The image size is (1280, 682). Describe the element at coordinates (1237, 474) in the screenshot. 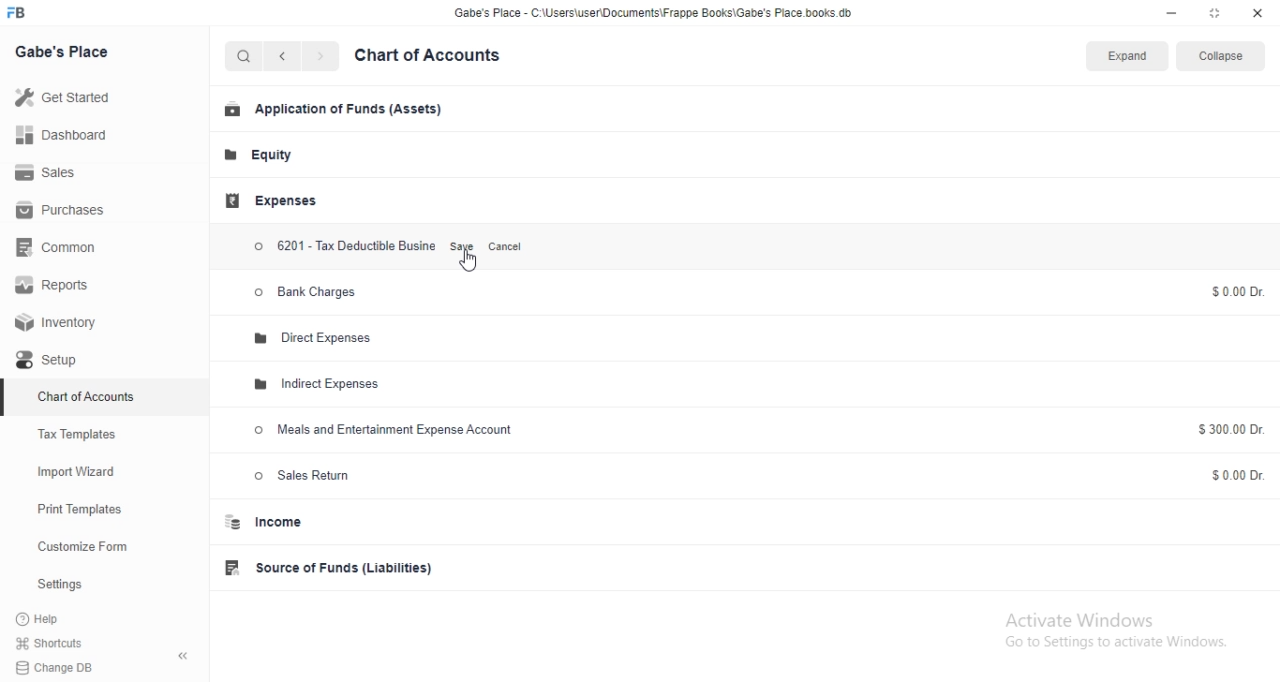

I see `$0.00 Dr.` at that location.